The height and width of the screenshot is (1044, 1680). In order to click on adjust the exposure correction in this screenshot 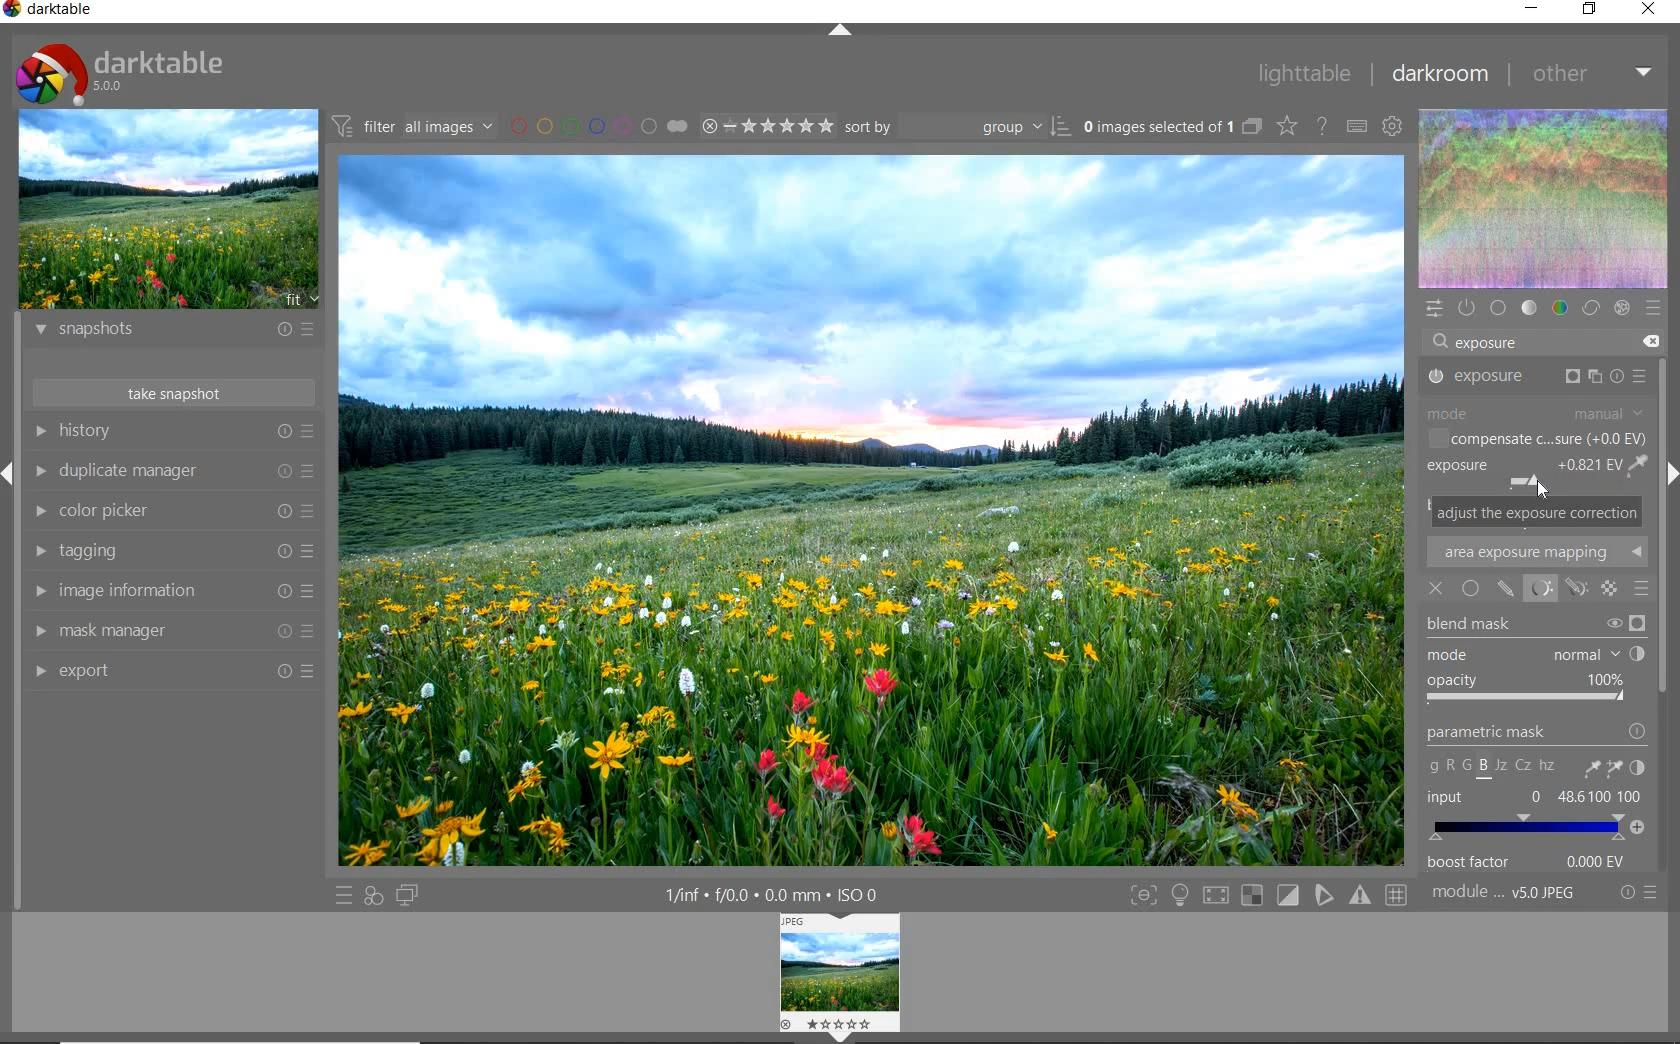, I will do `click(1537, 512)`.